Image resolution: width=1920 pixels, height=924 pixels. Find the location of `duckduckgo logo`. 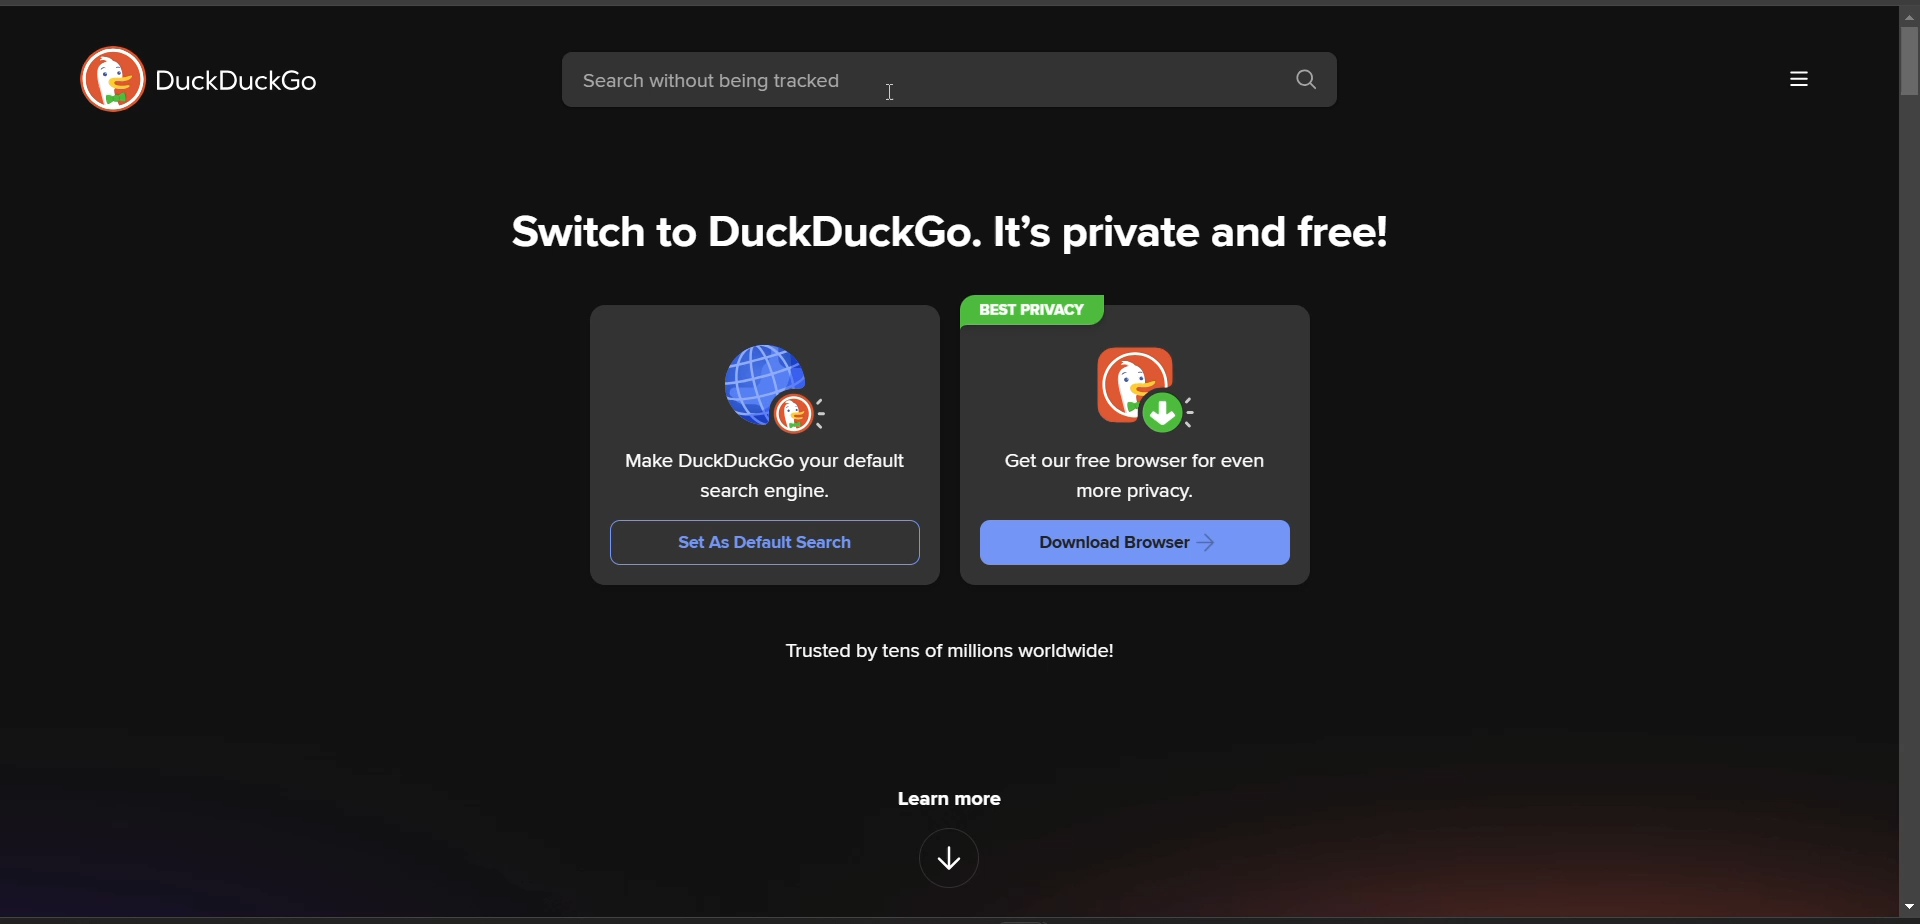

duckduckgo logo is located at coordinates (112, 78).